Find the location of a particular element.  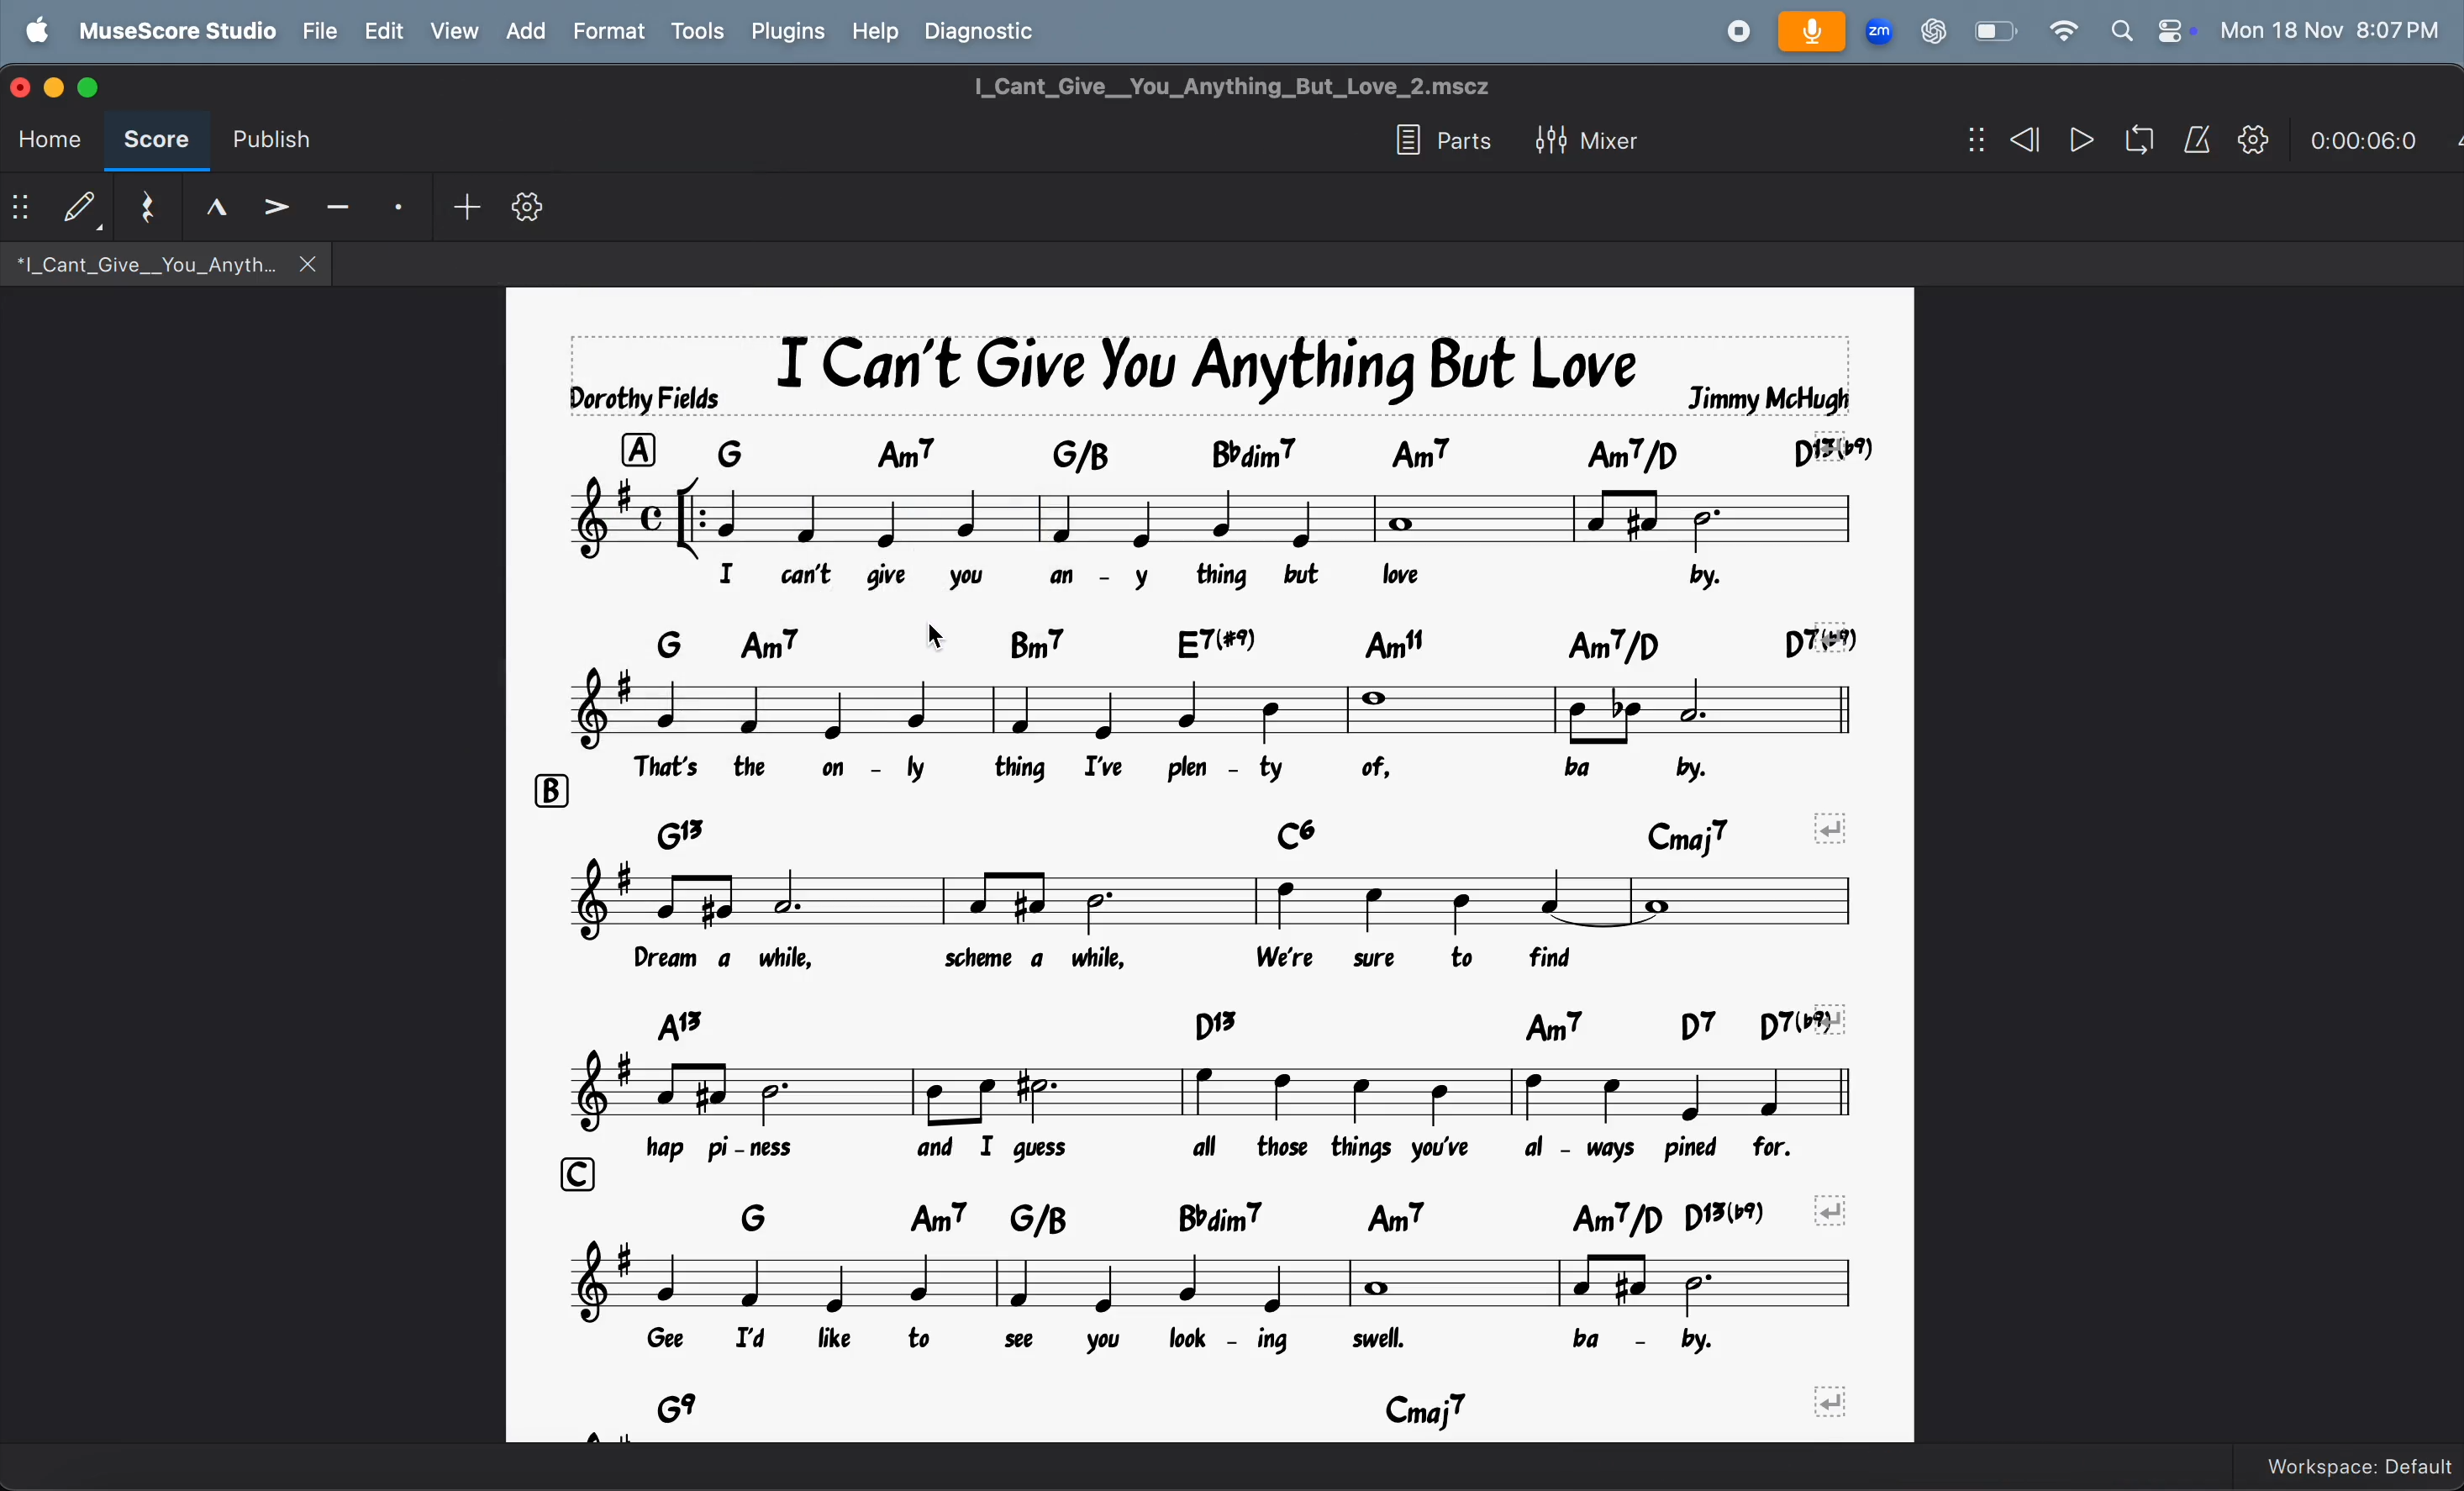

lyrics is located at coordinates (1225, 770).